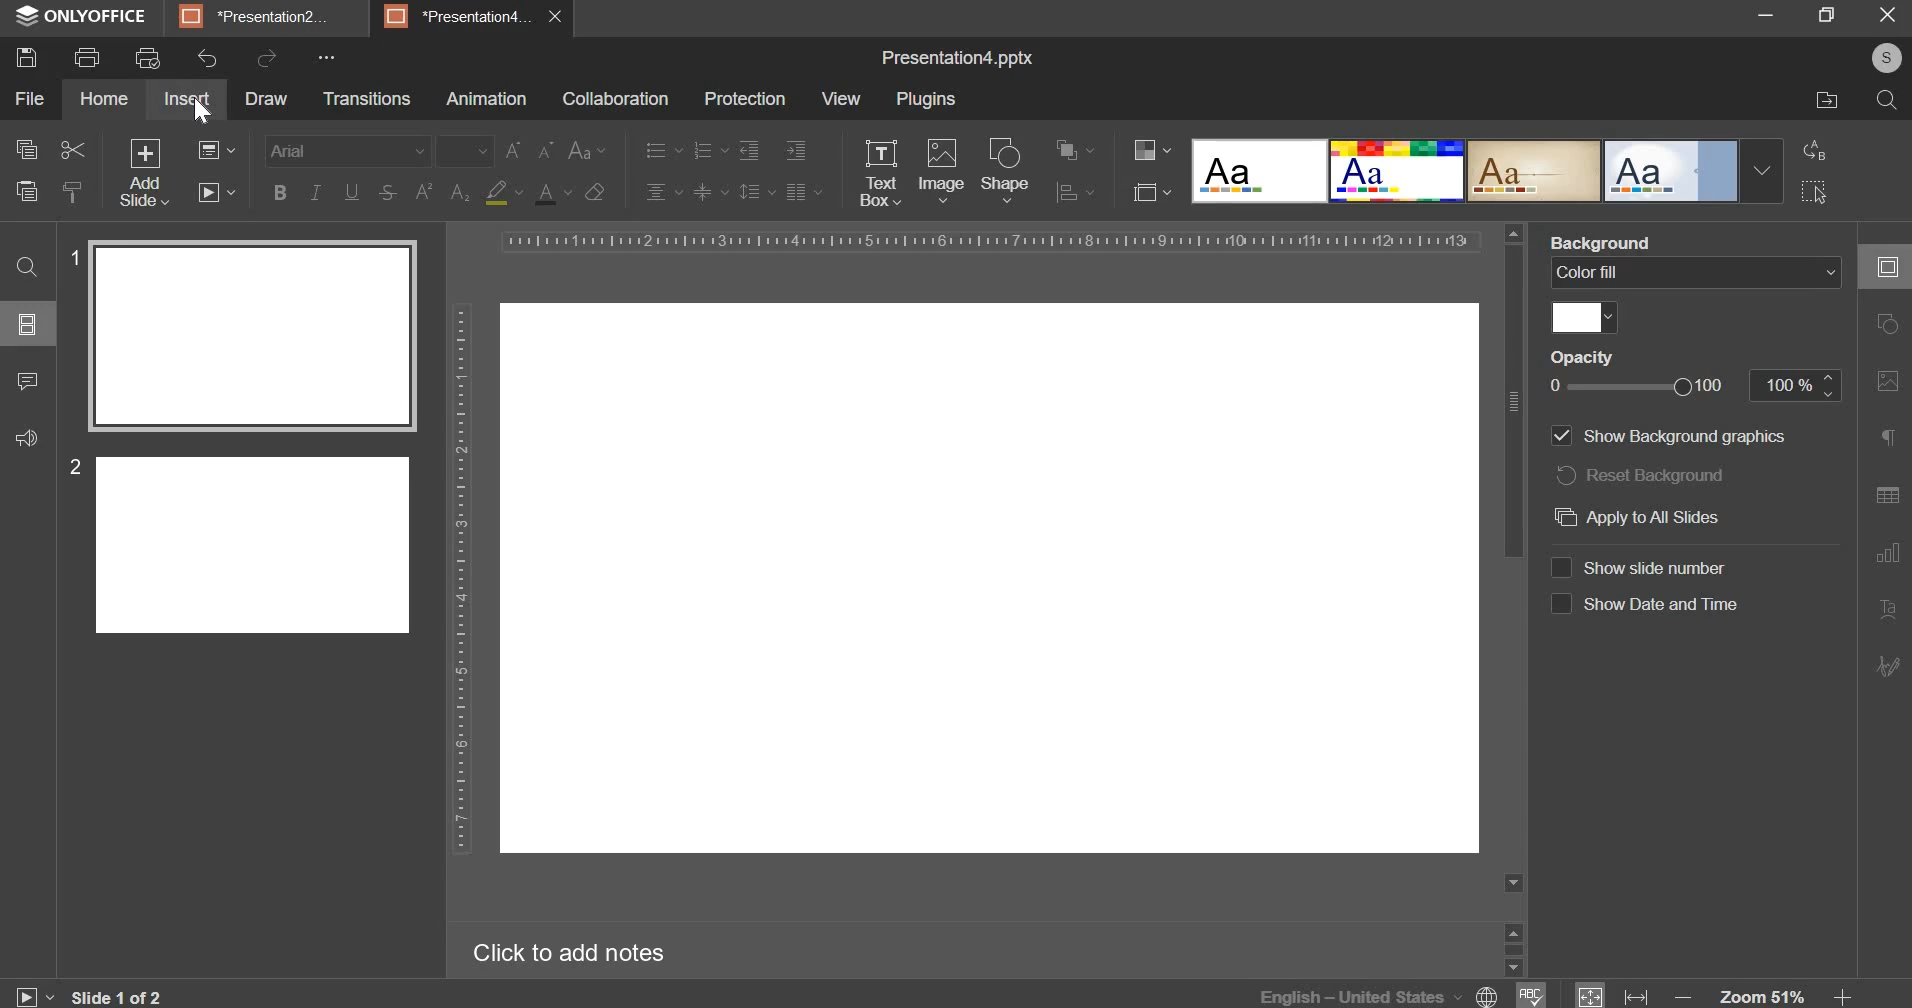 The width and height of the screenshot is (1912, 1008). What do you see at coordinates (26, 58) in the screenshot?
I see `save` at bounding box center [26, 58].